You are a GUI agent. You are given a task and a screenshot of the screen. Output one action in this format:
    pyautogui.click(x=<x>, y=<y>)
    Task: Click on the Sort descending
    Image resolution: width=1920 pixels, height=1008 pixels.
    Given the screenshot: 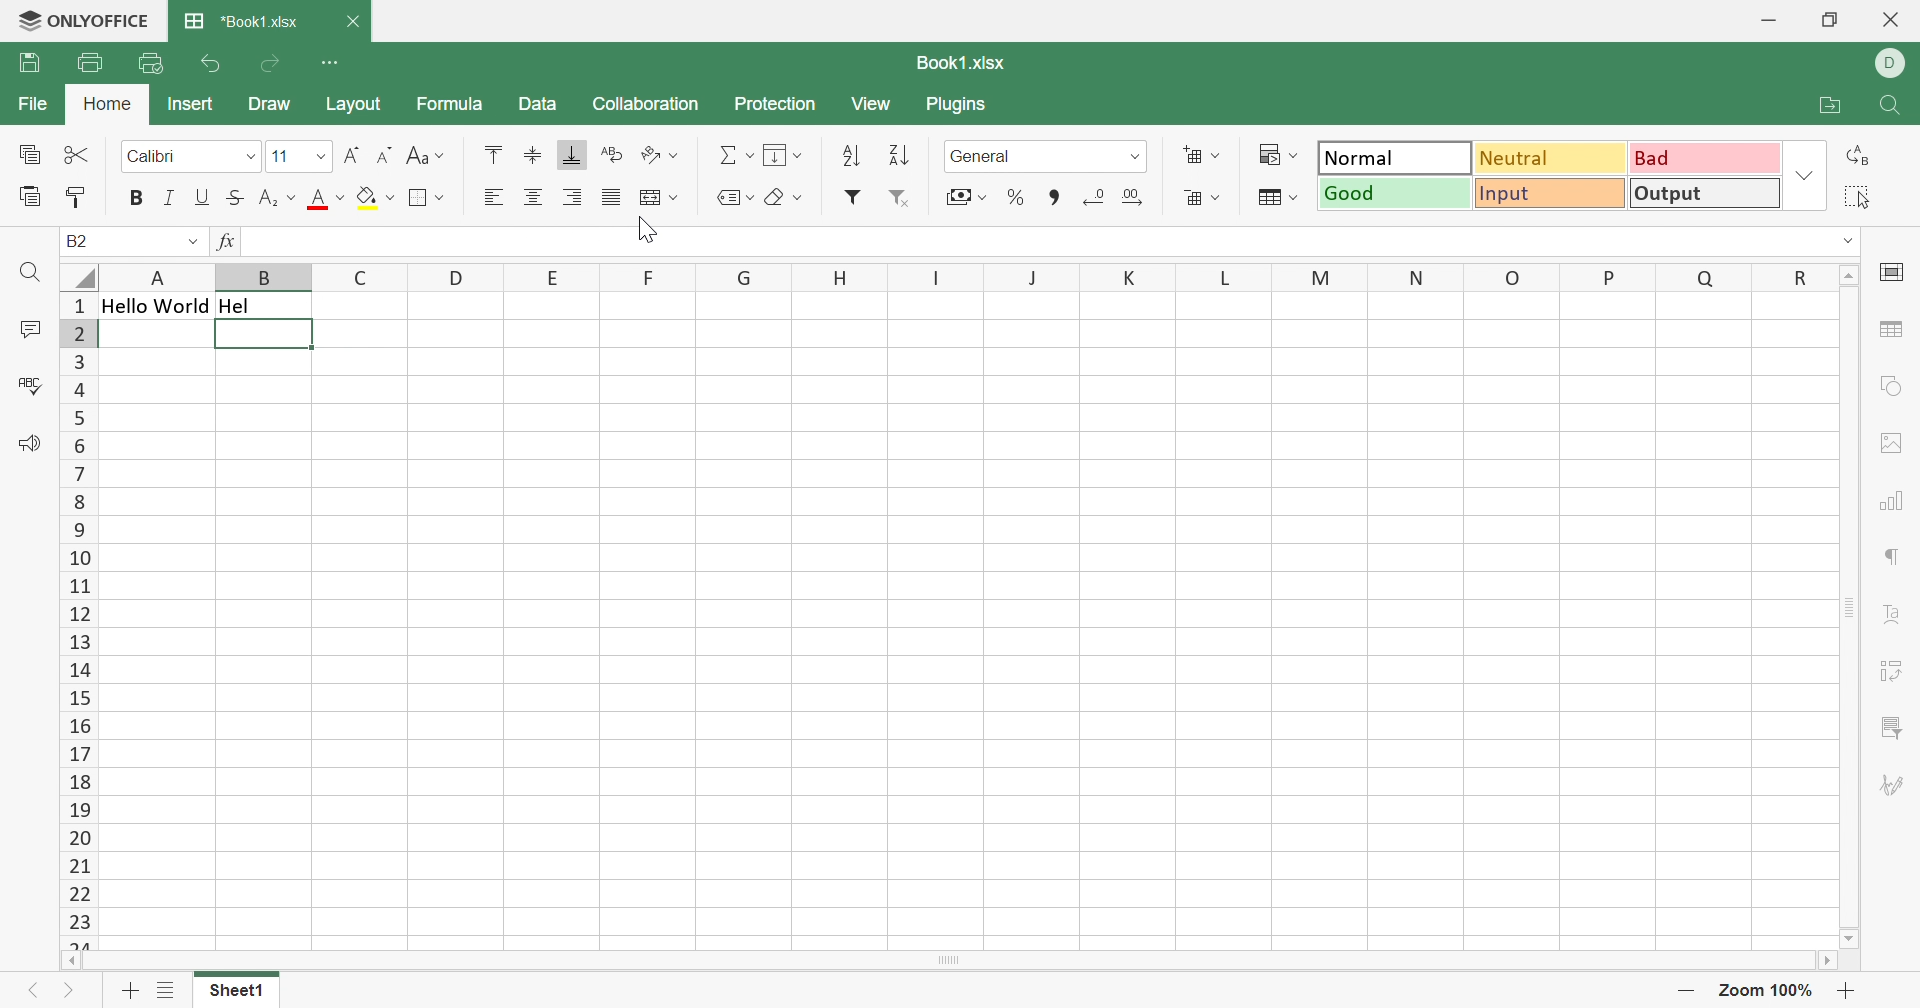 What is the action you would take?
    pyautogui.click(x=899, y=155)
    